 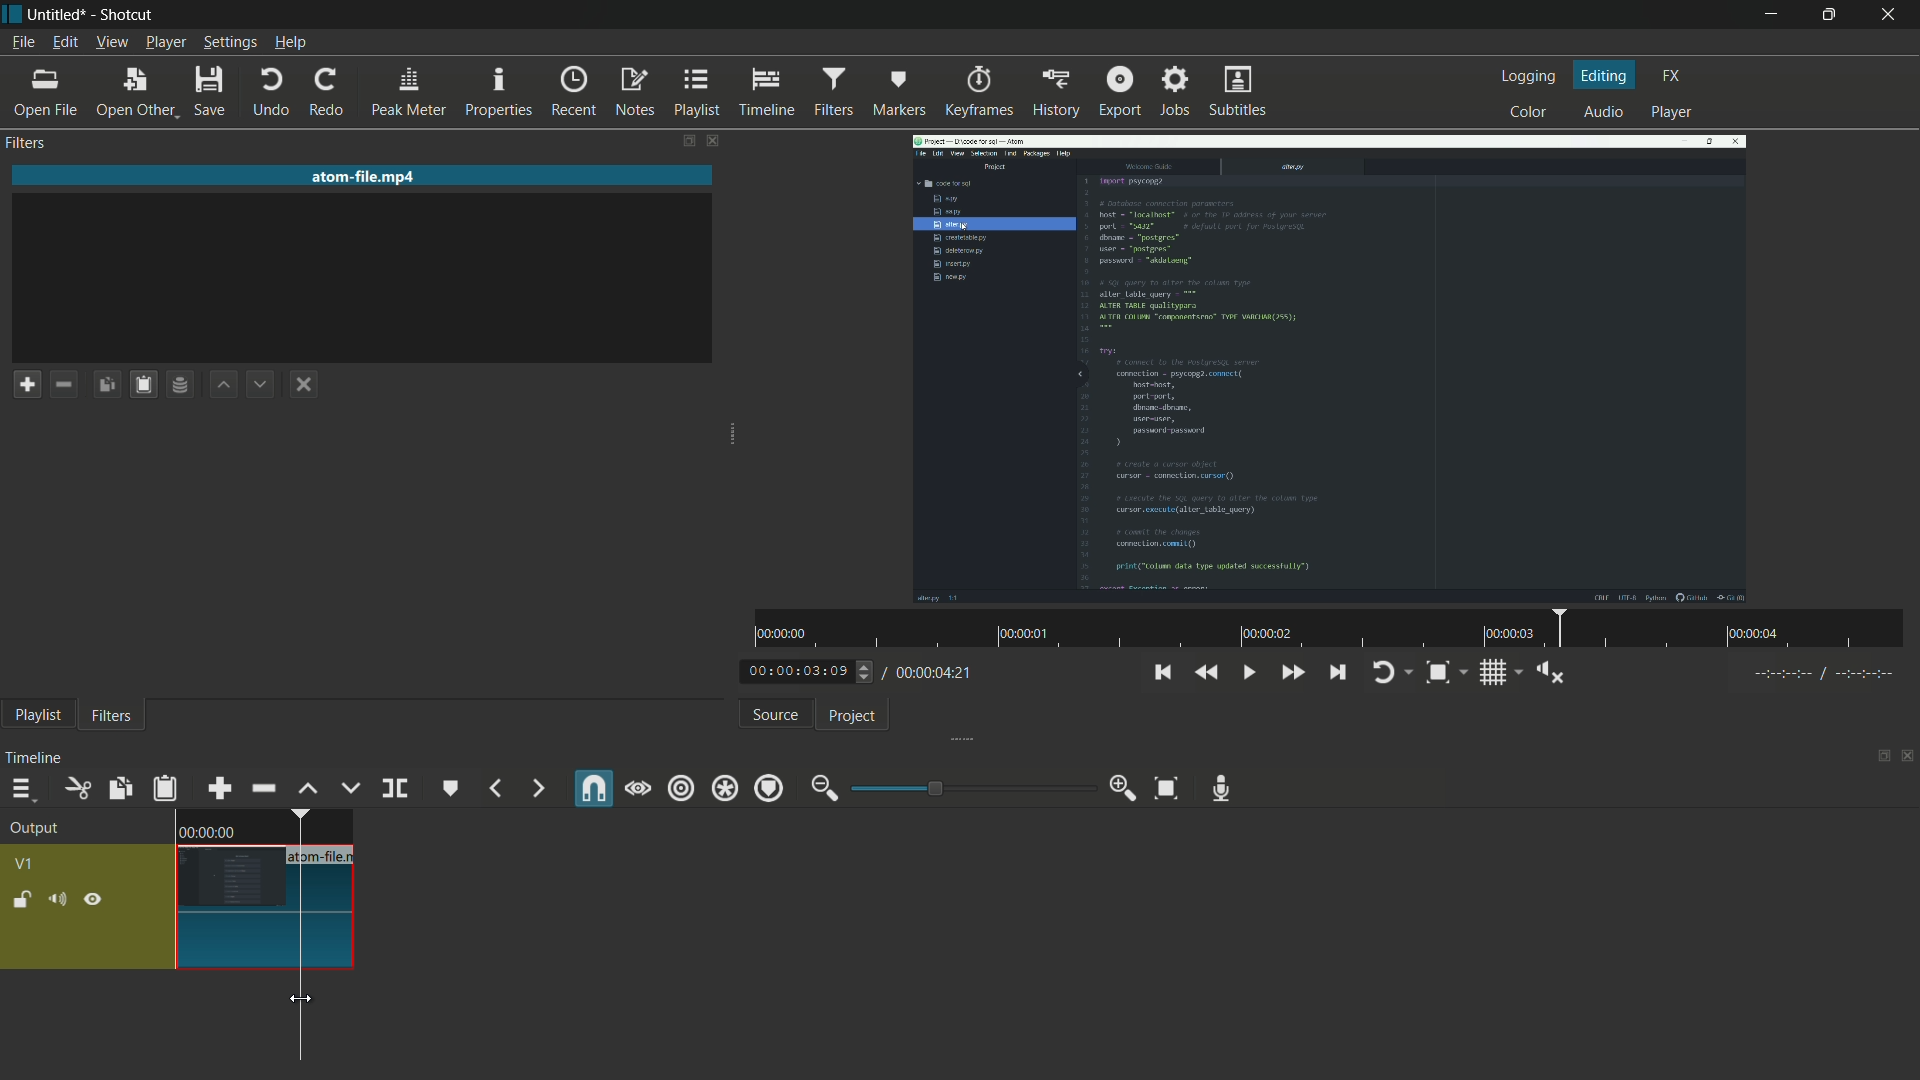 What do you see at coordinates (1382, 673) in the screenshot?
I see `toggle player looping` at bounding box center [1382, 673].